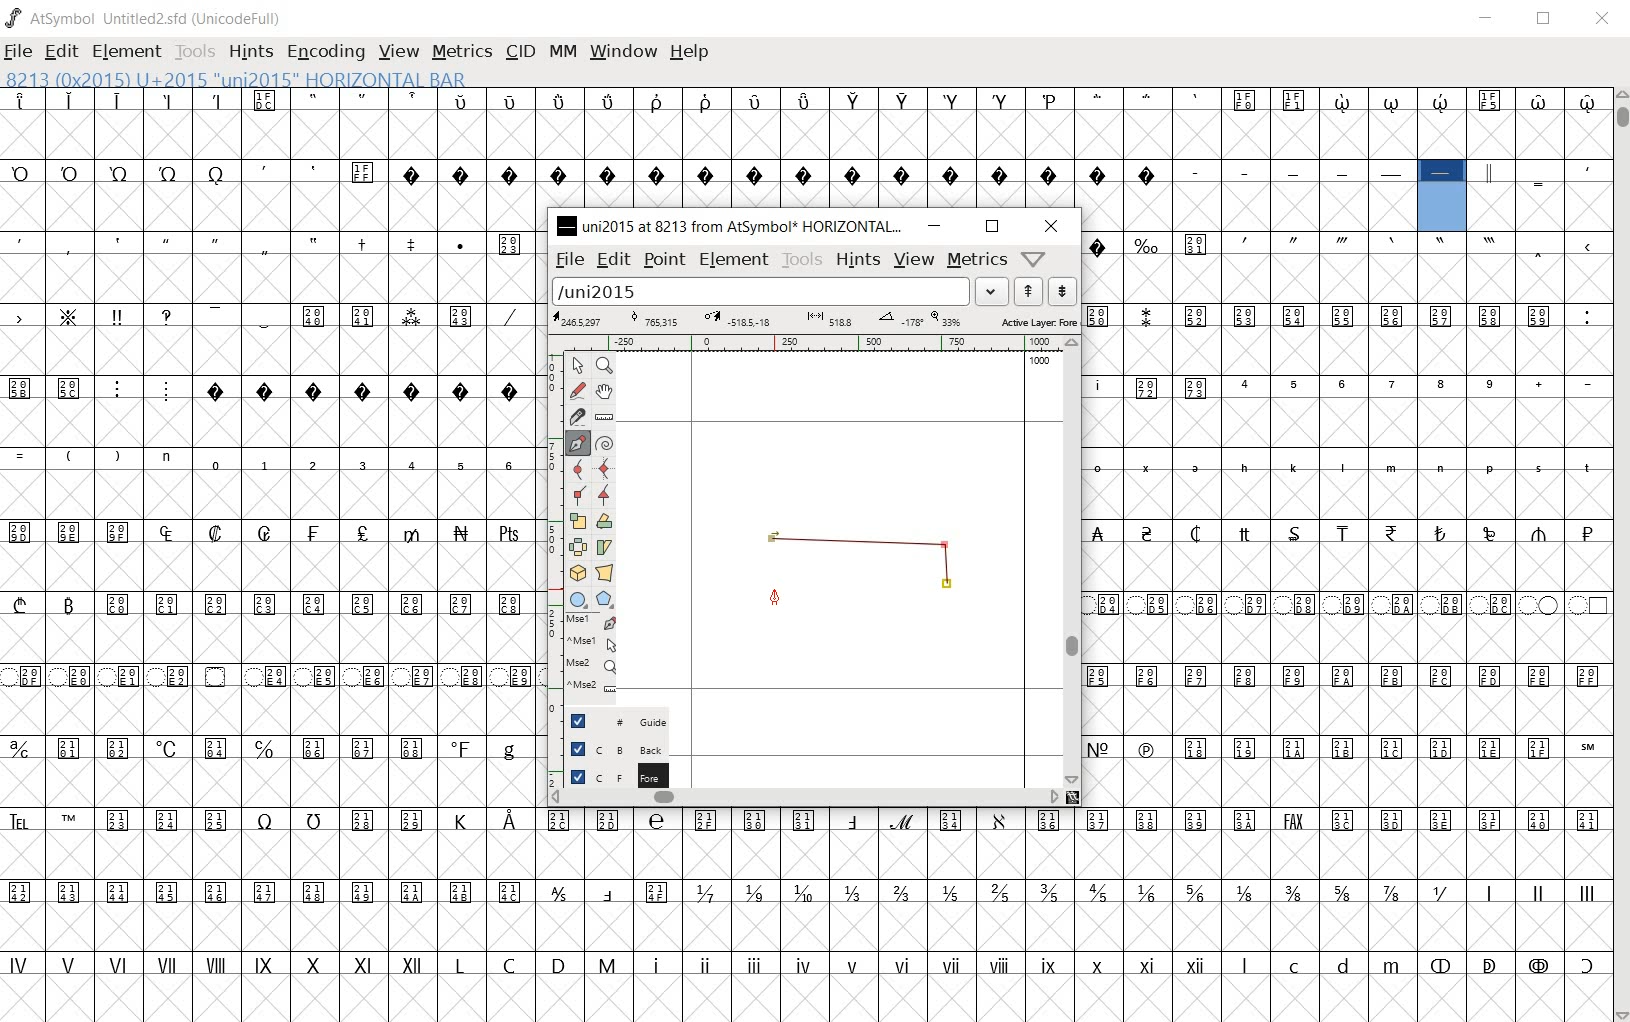 The image size is (1630, 1022). I want to click on added point, so click(773, 543).